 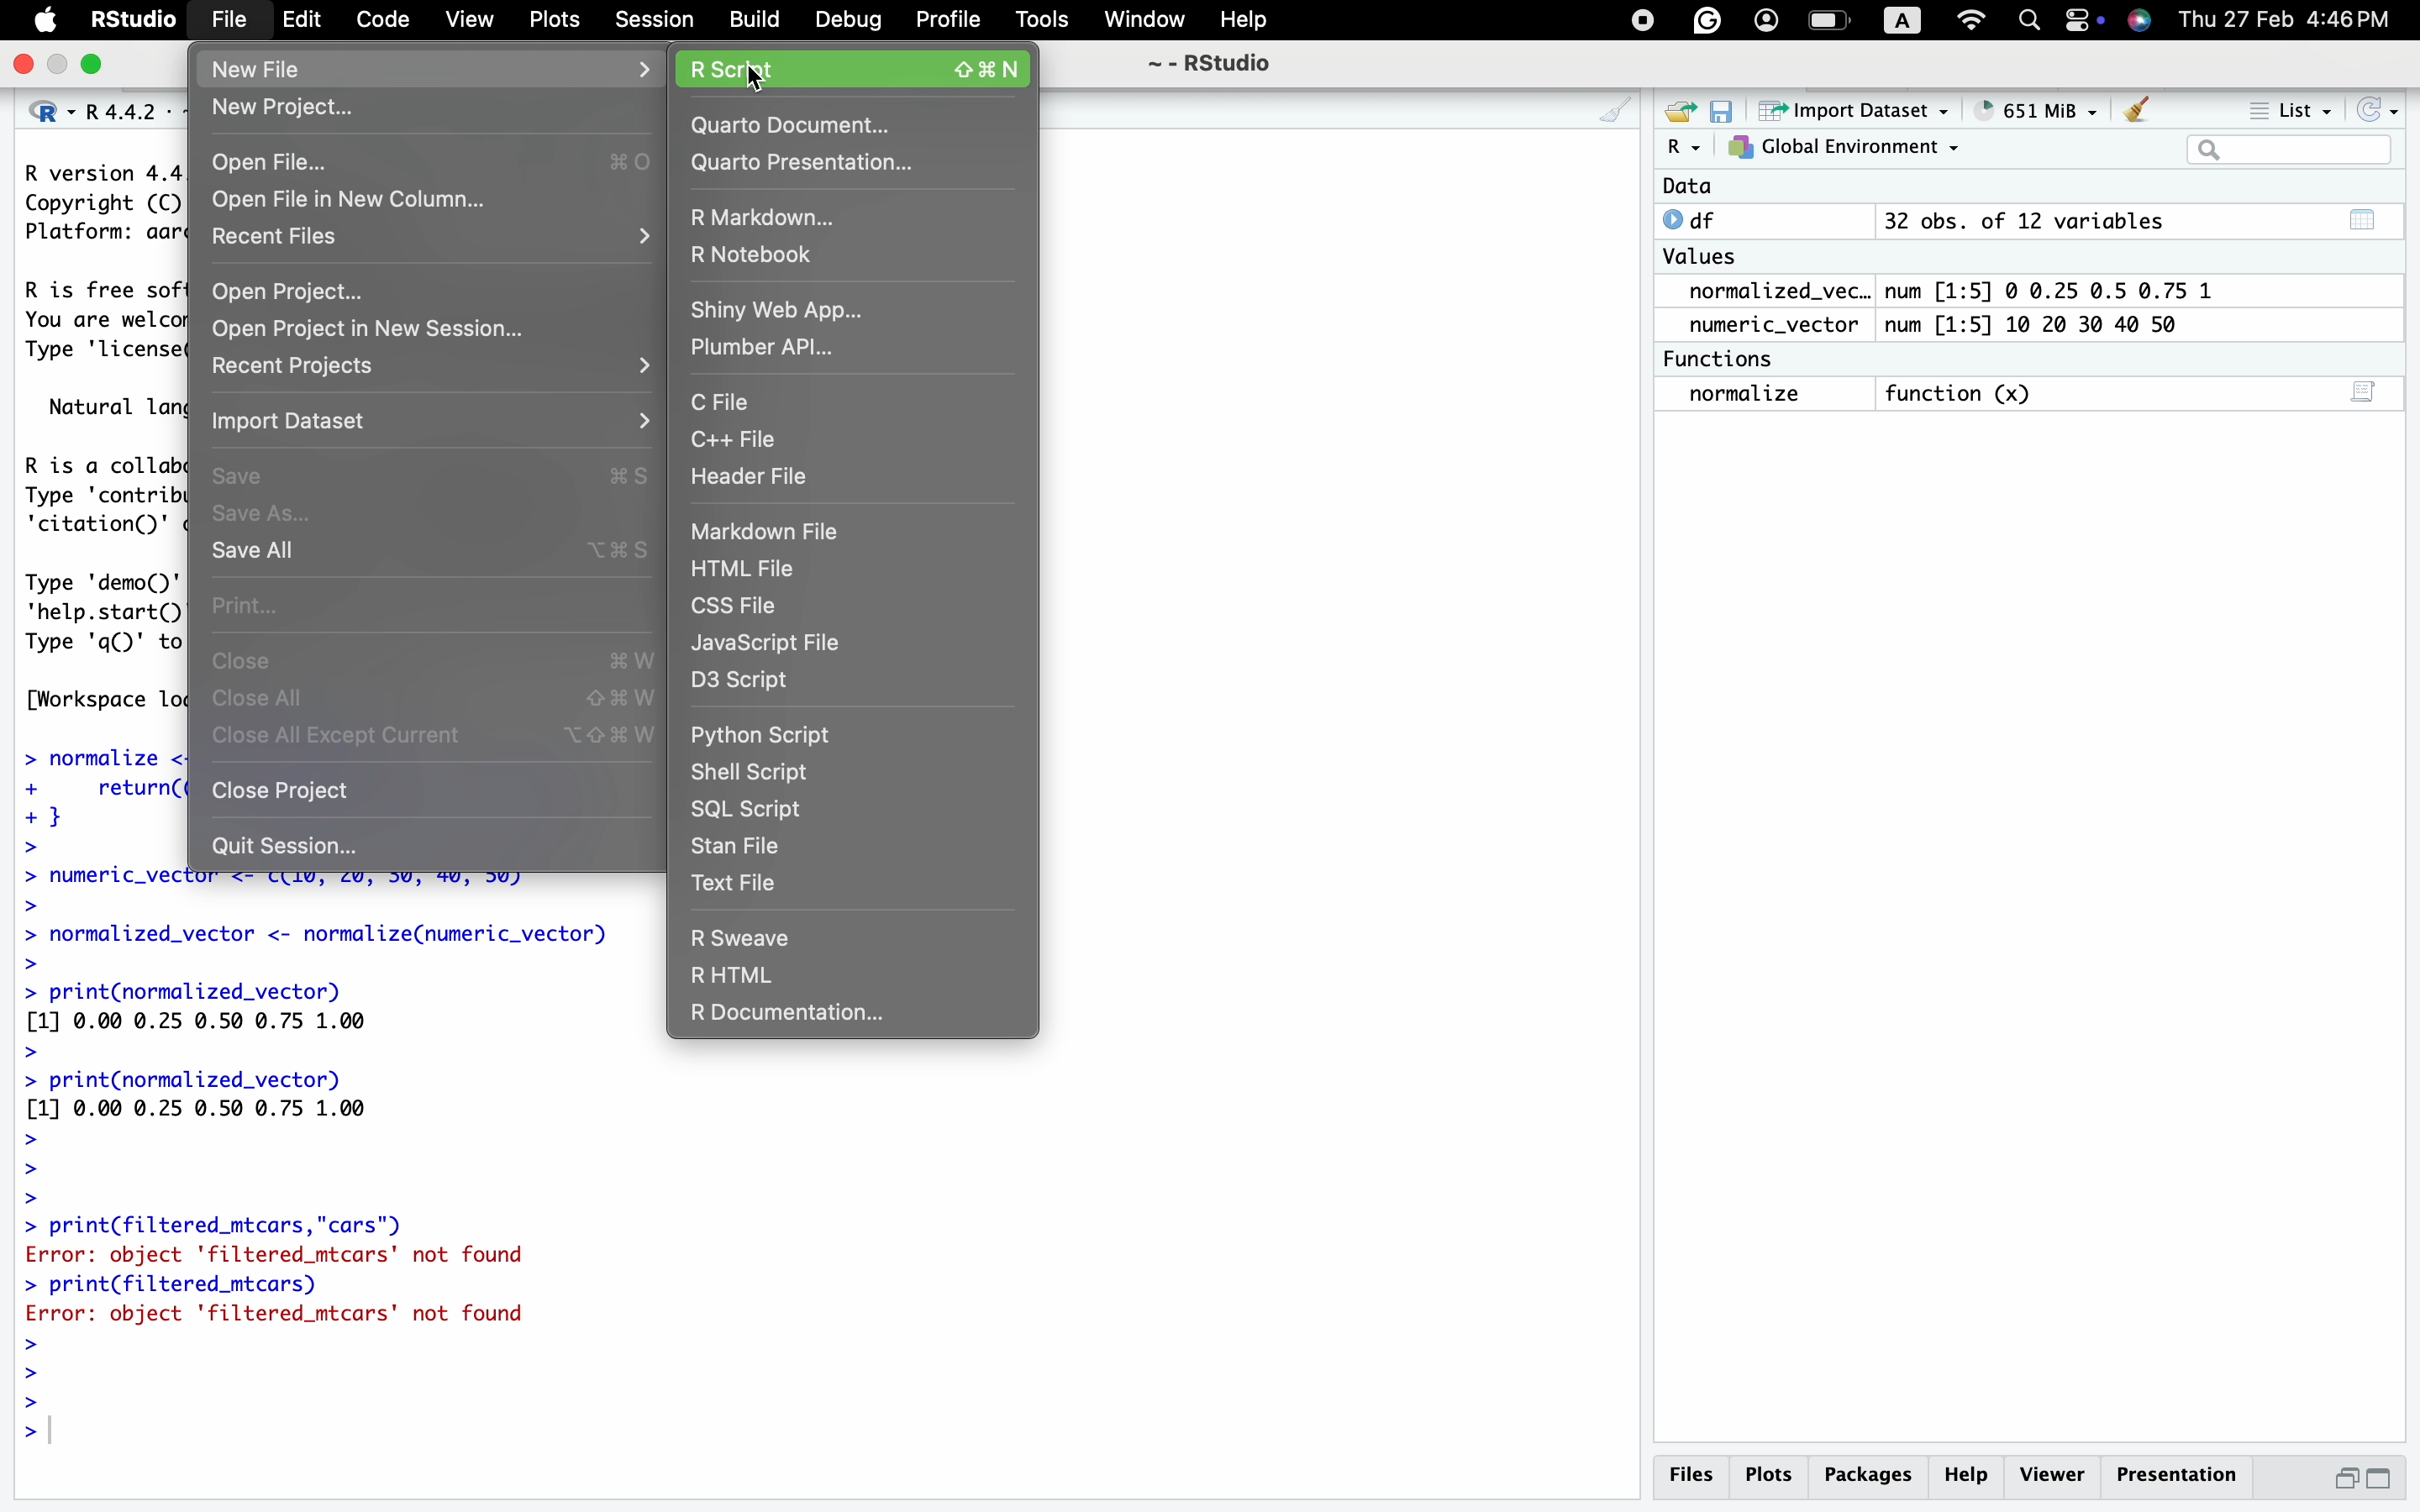 What do you see at coordinates (1725, 107) in the screenshot?
I see `save` at bounding box center [1725, 107].